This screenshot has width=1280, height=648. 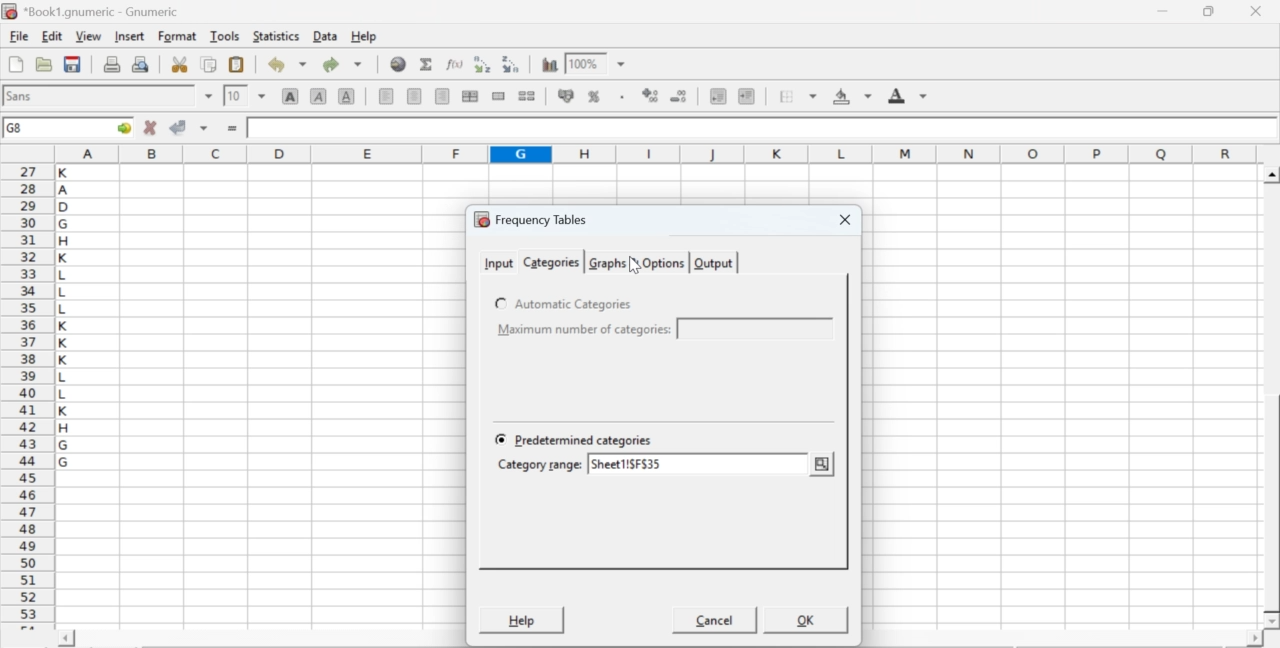 I want to click on enter formula, so click(x=234, y=129).